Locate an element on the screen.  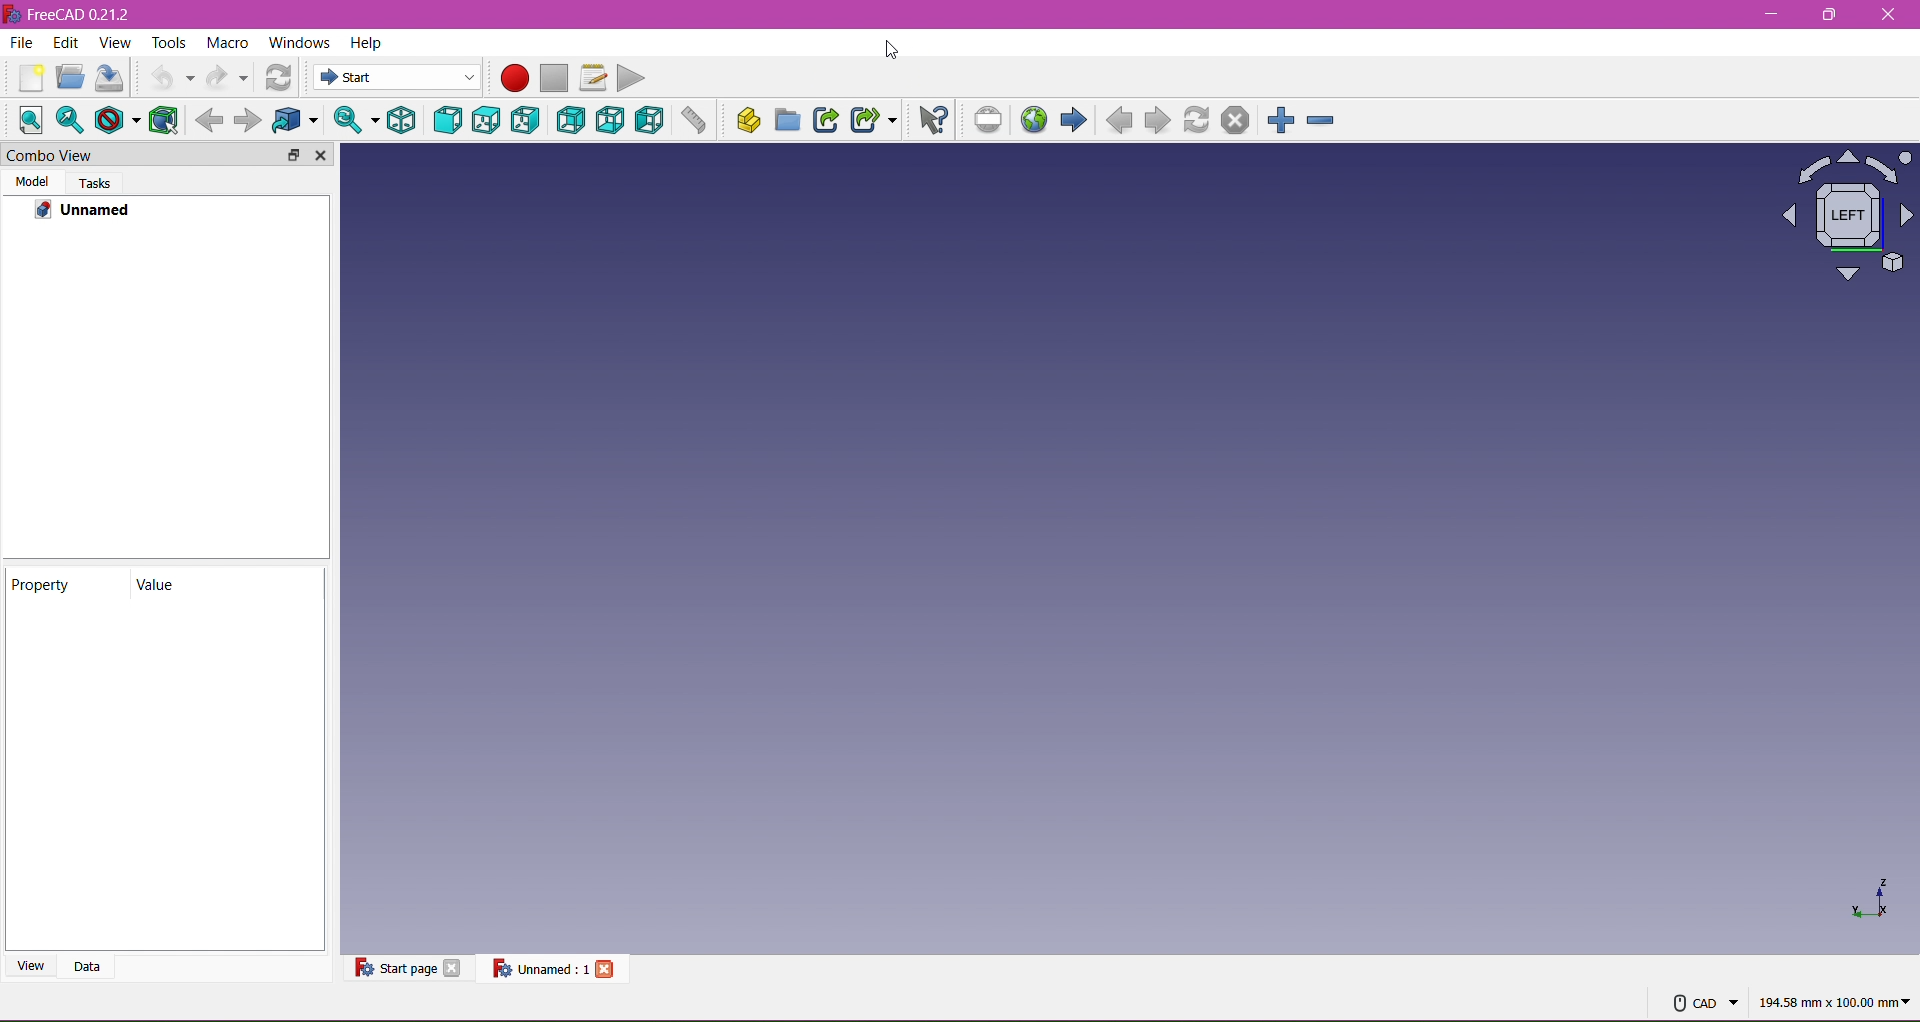
Rear is located at coordinates (570, 120).